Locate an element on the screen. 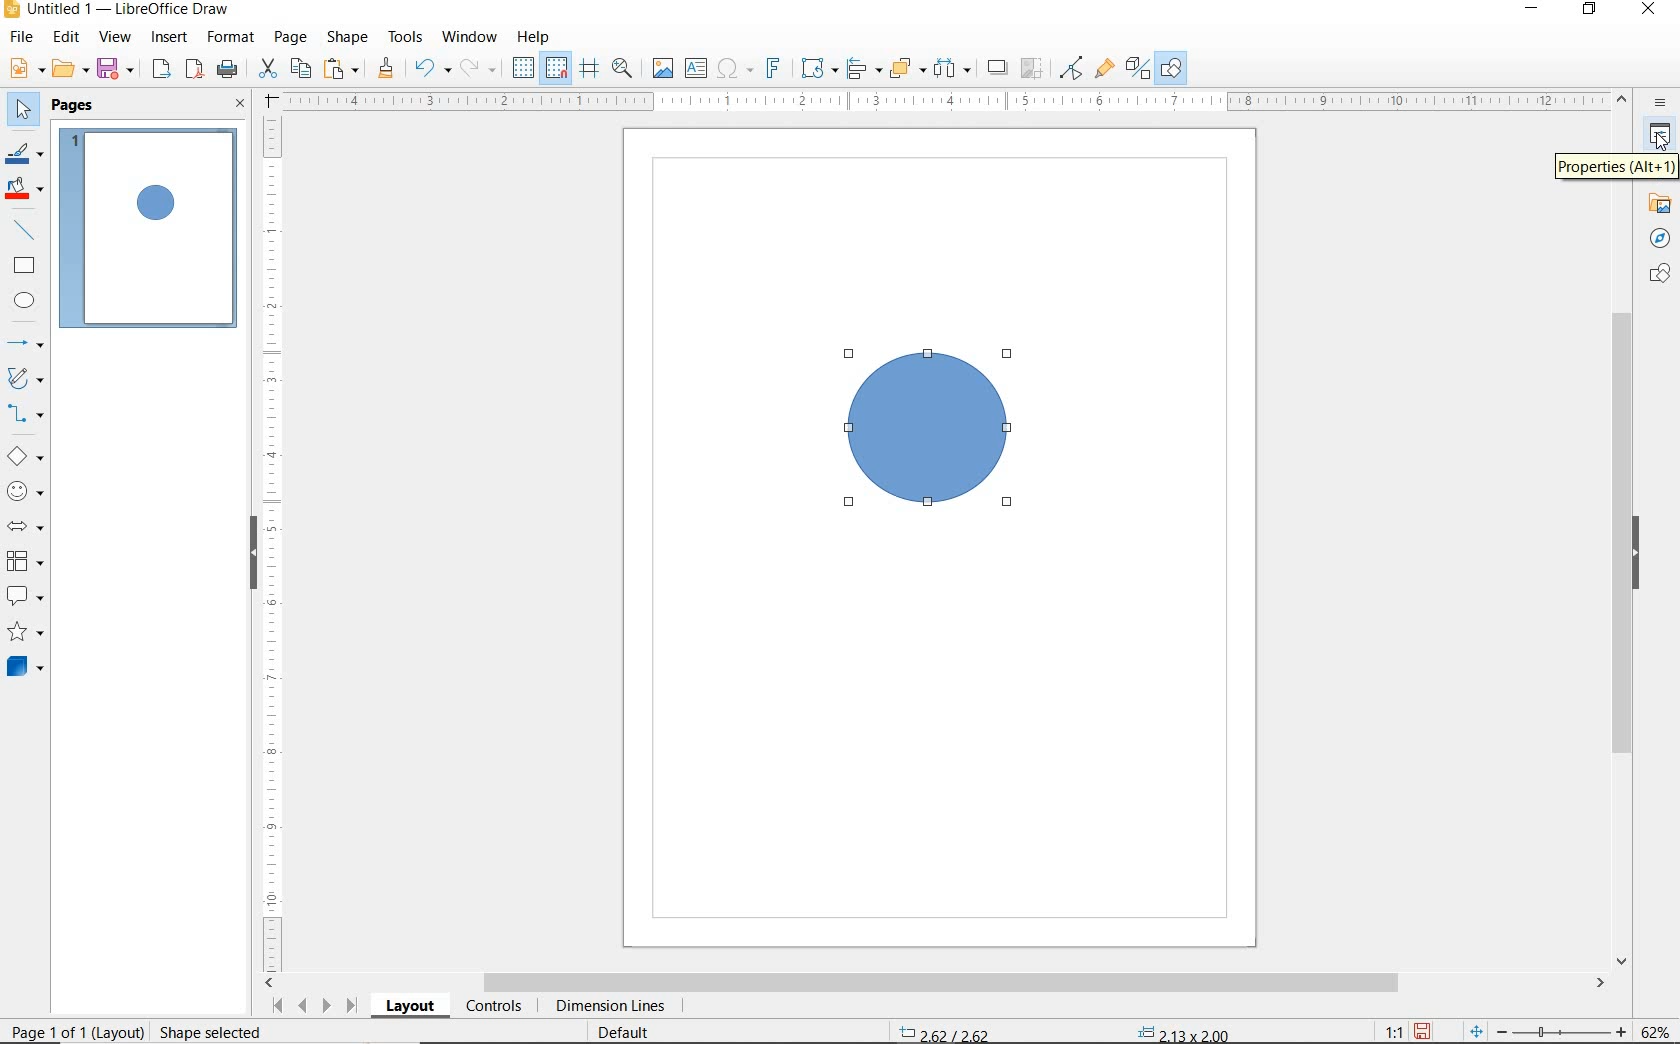  CLOSE is located at coordinates (1649, 12).